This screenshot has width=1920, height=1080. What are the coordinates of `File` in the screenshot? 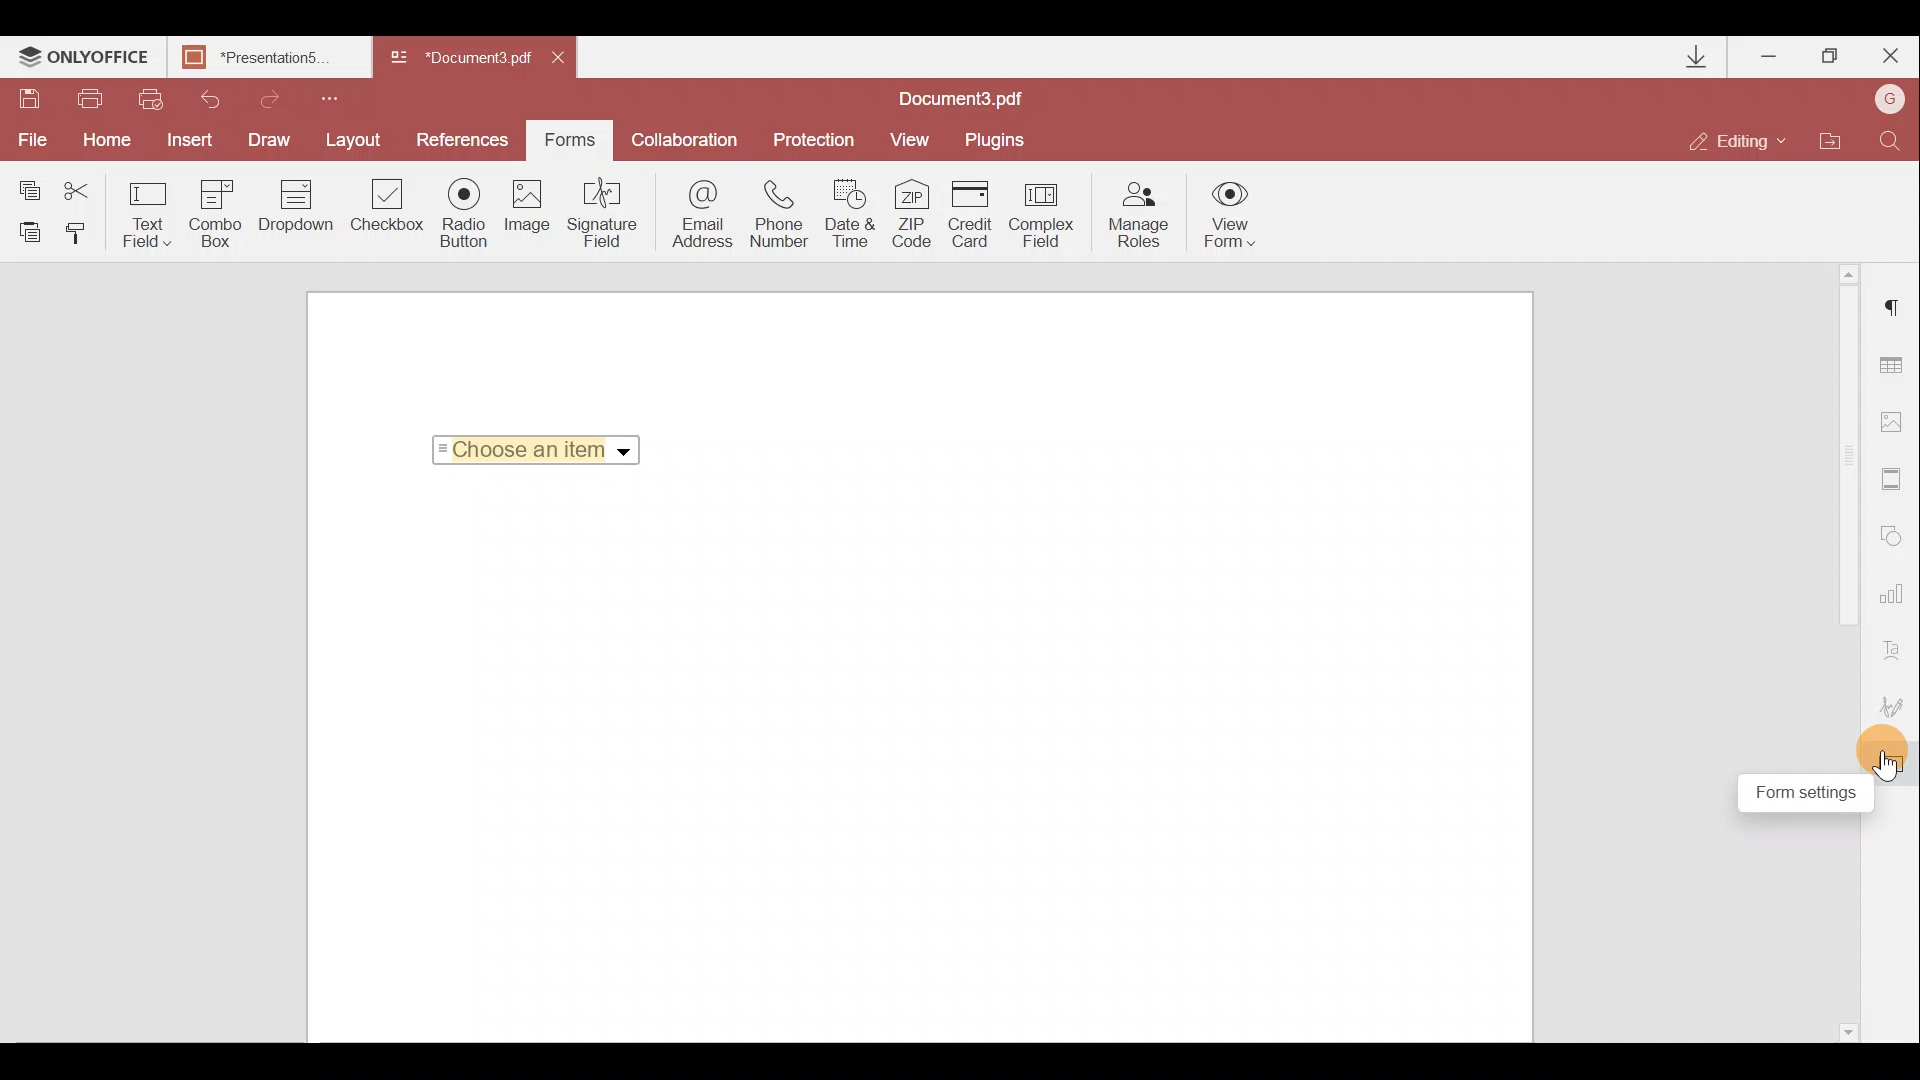 It's located at (30, 140).